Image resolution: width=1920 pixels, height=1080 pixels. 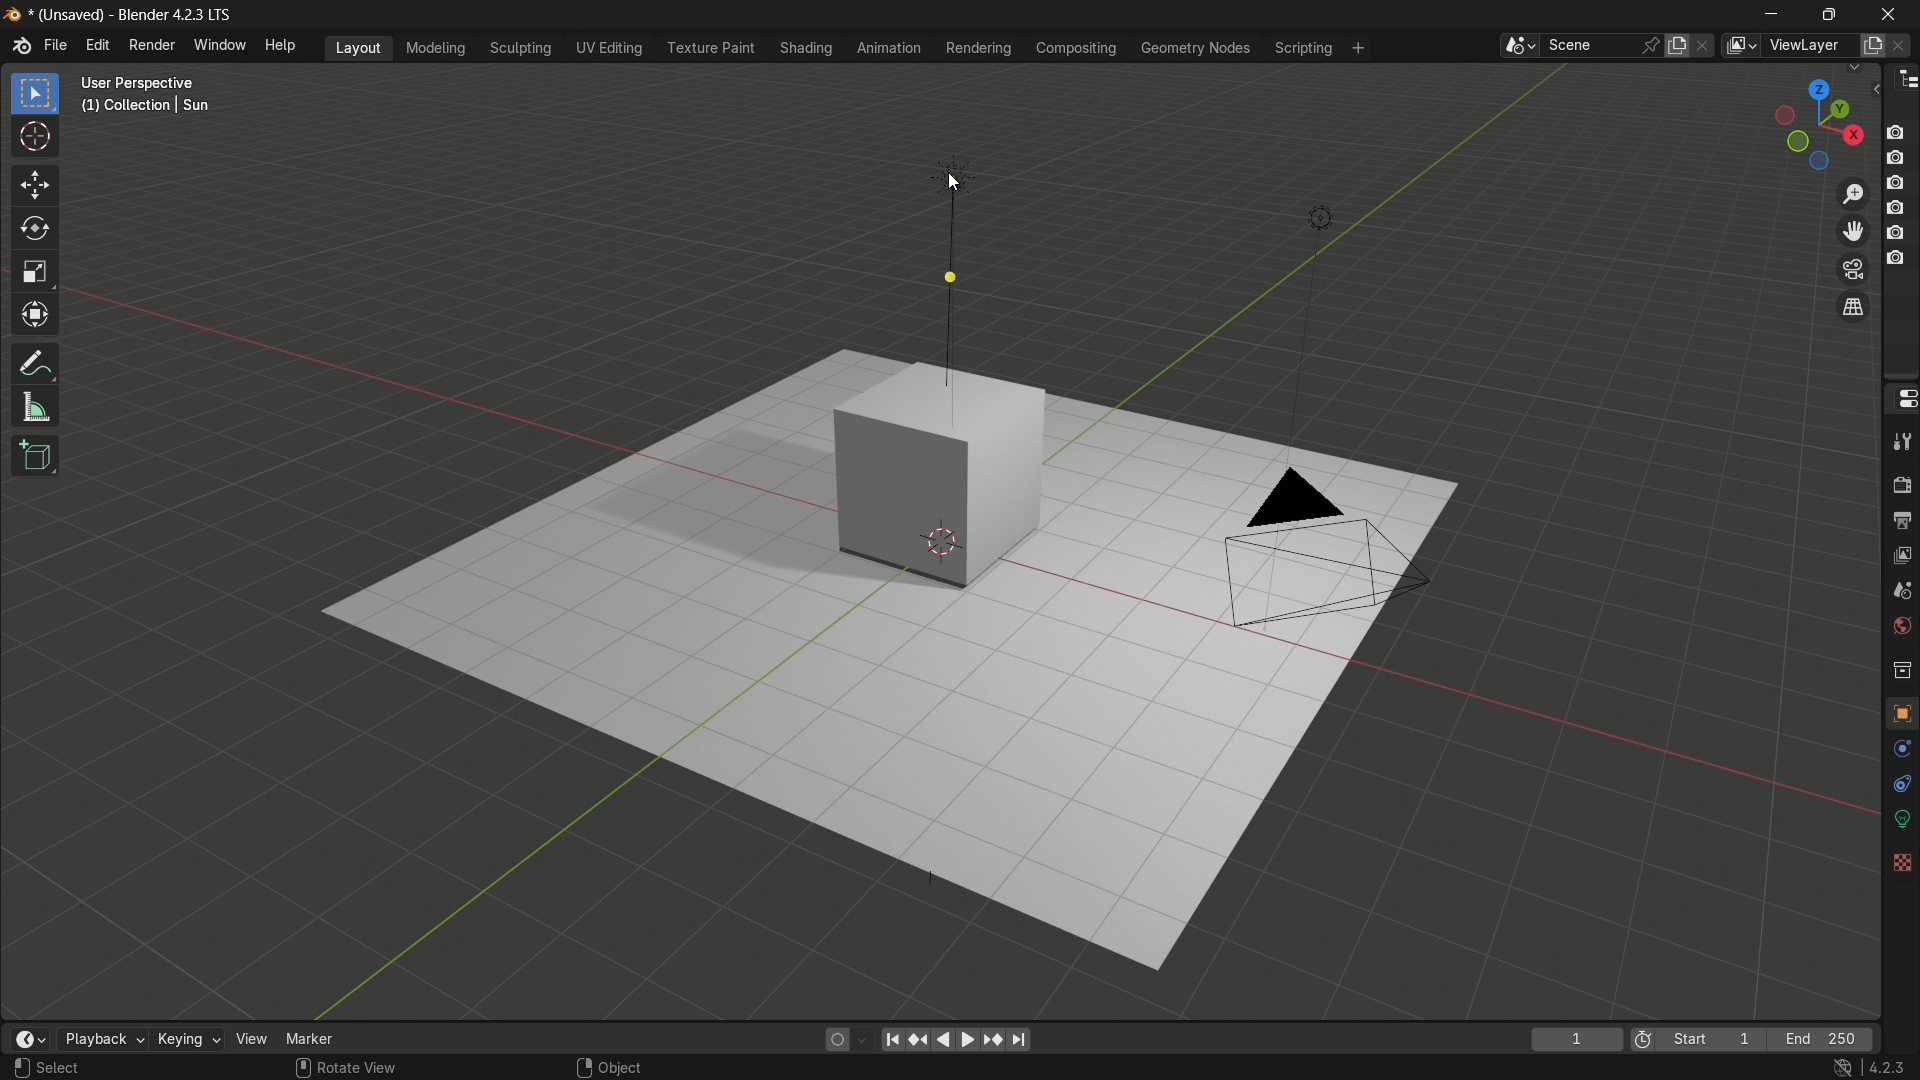 I want to click on marker, so click(x=315, y=1038).